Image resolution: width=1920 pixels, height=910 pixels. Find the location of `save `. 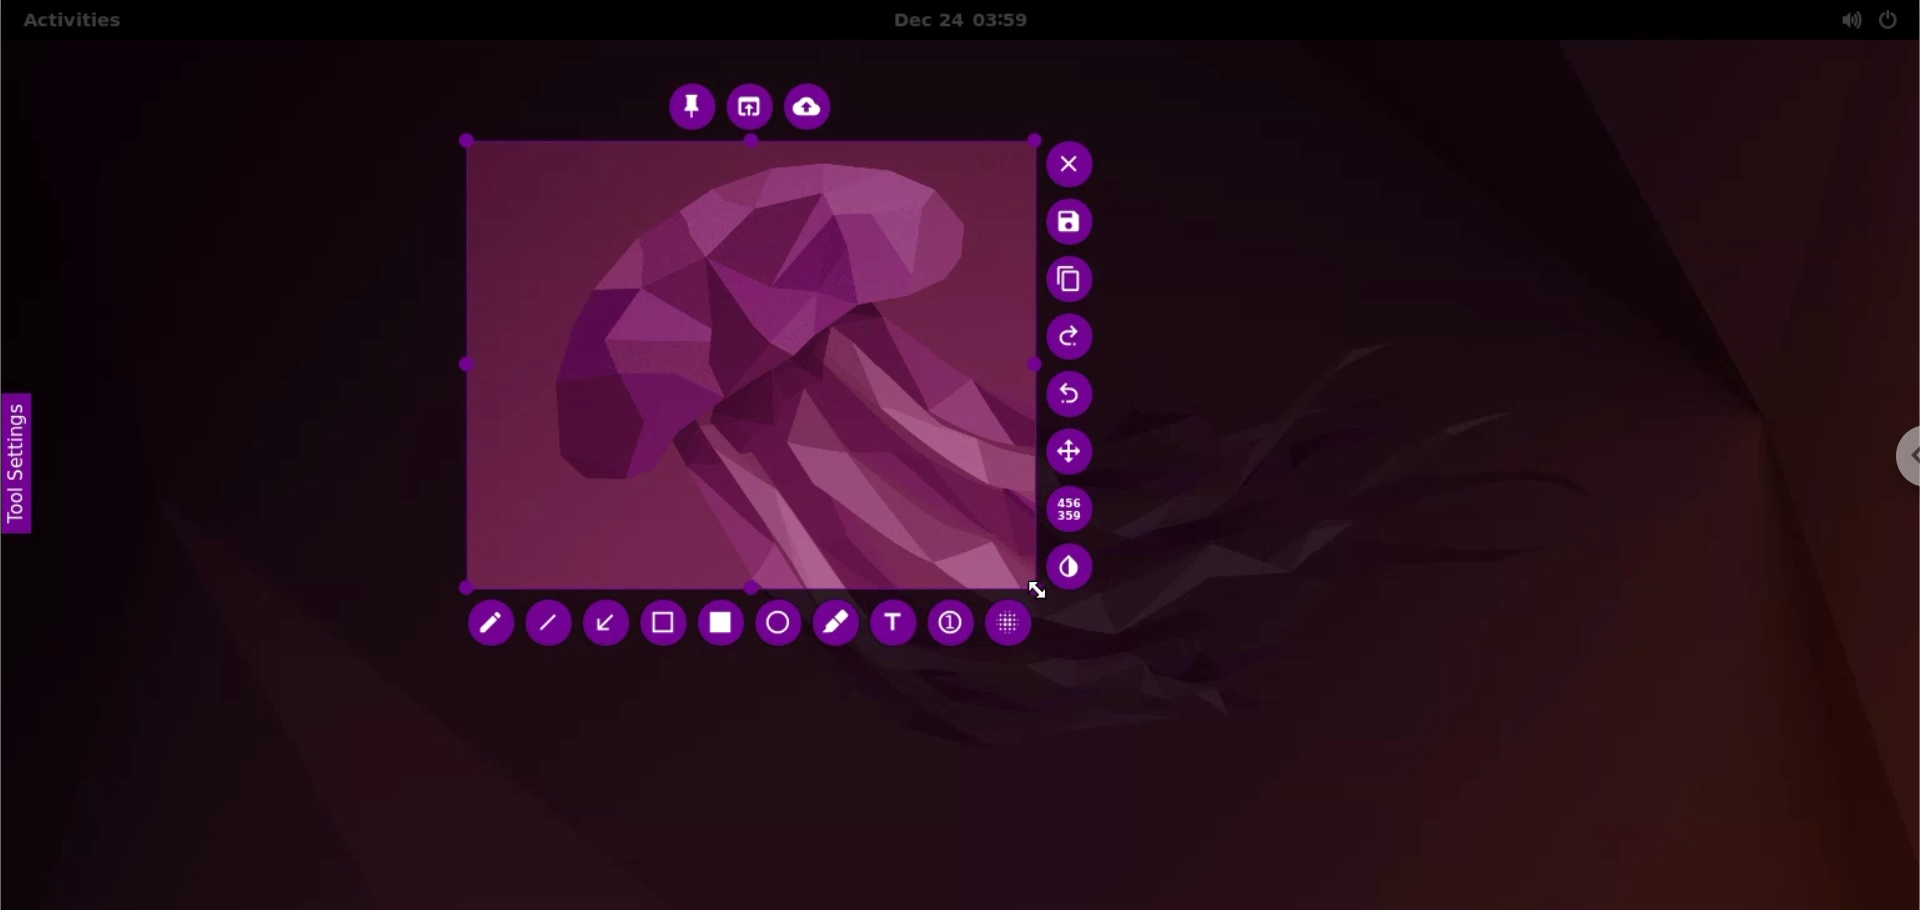

save  is located at coordinates (1076, 224).